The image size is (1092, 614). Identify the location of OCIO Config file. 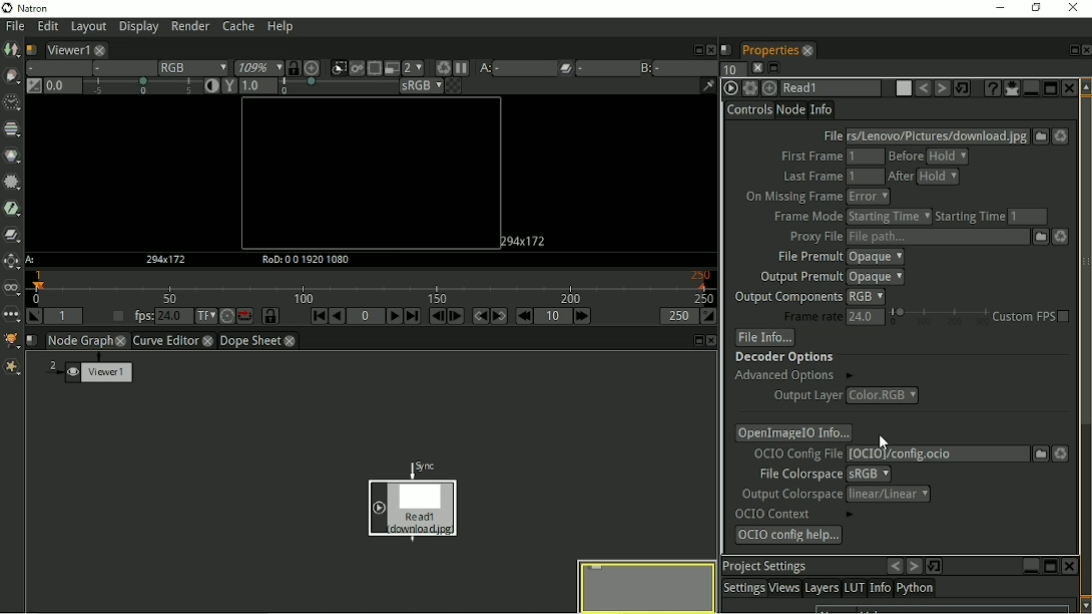
(907, 453).